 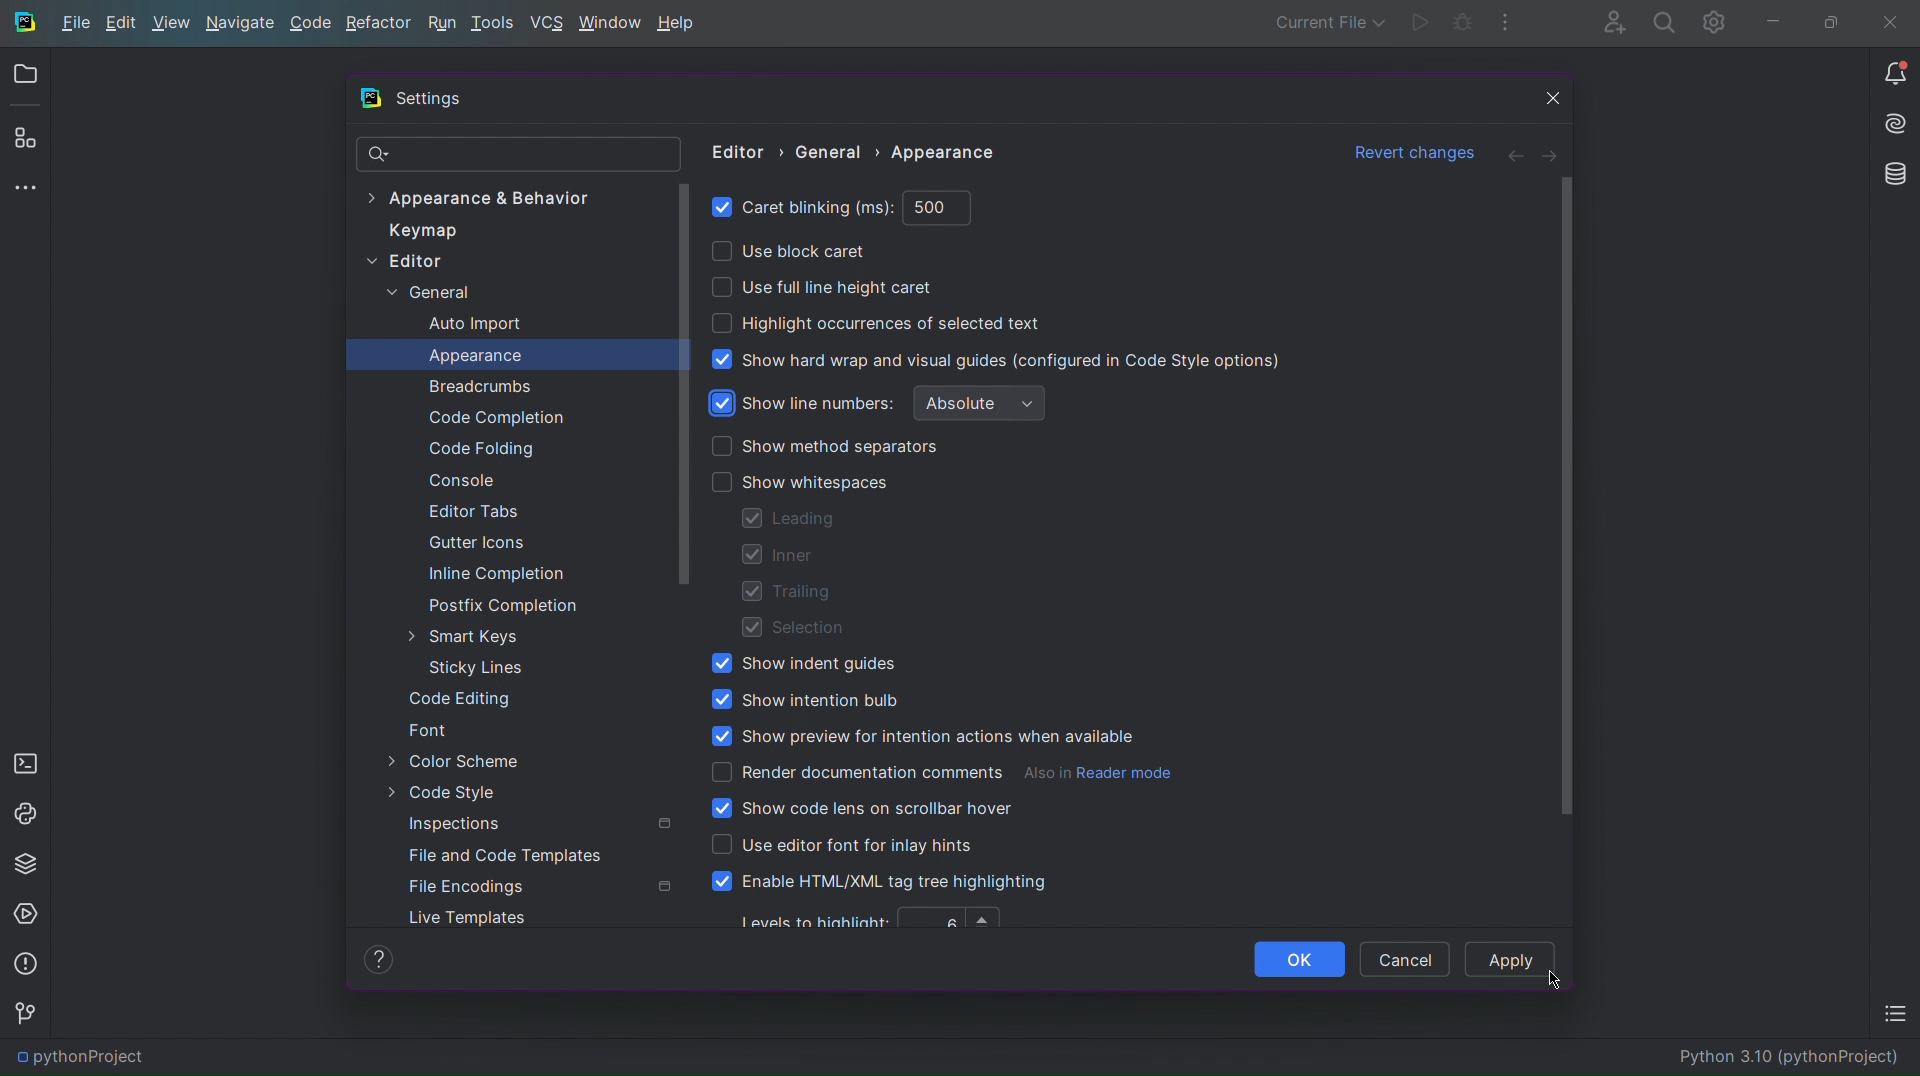 I want to click on Show intention bulb, so click(x=806, y=698).